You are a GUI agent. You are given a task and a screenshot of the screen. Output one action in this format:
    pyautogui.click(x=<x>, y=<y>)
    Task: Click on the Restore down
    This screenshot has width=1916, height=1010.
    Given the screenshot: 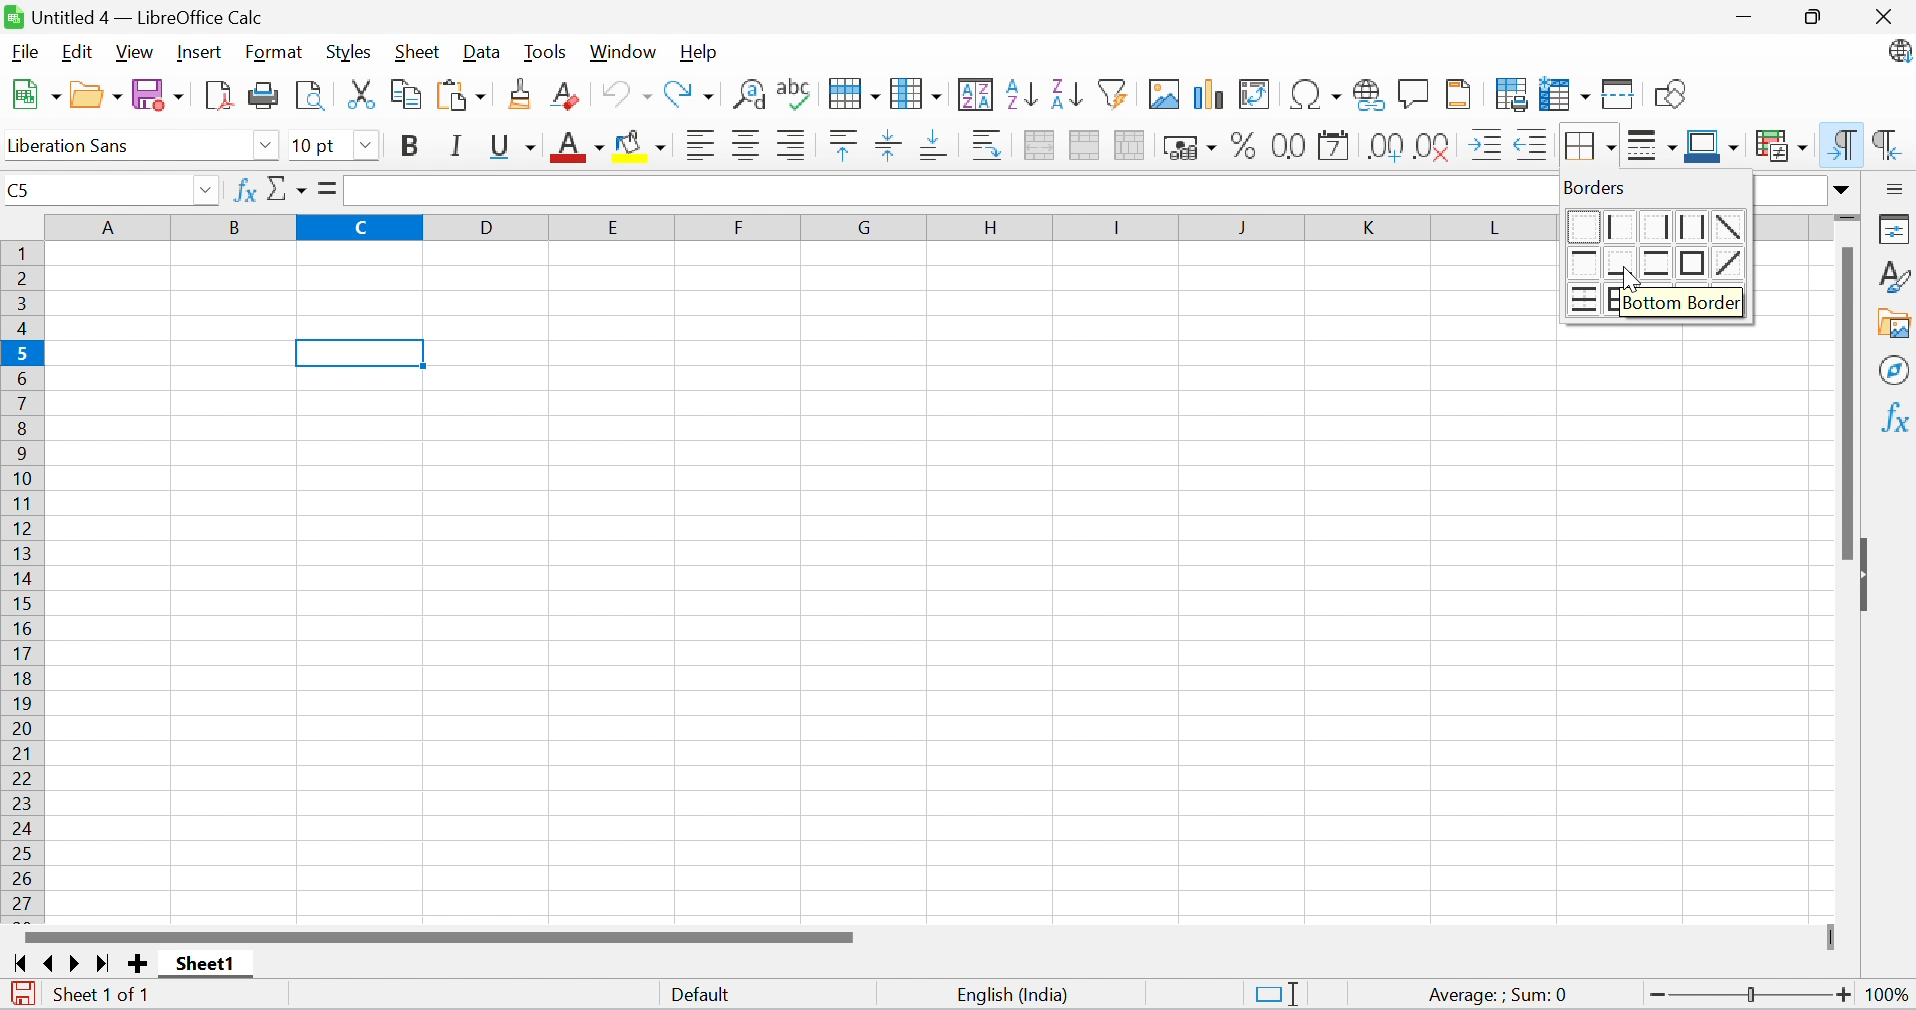 What is the action you would take?
    pyautogui.click(x=1818, y=19)
    